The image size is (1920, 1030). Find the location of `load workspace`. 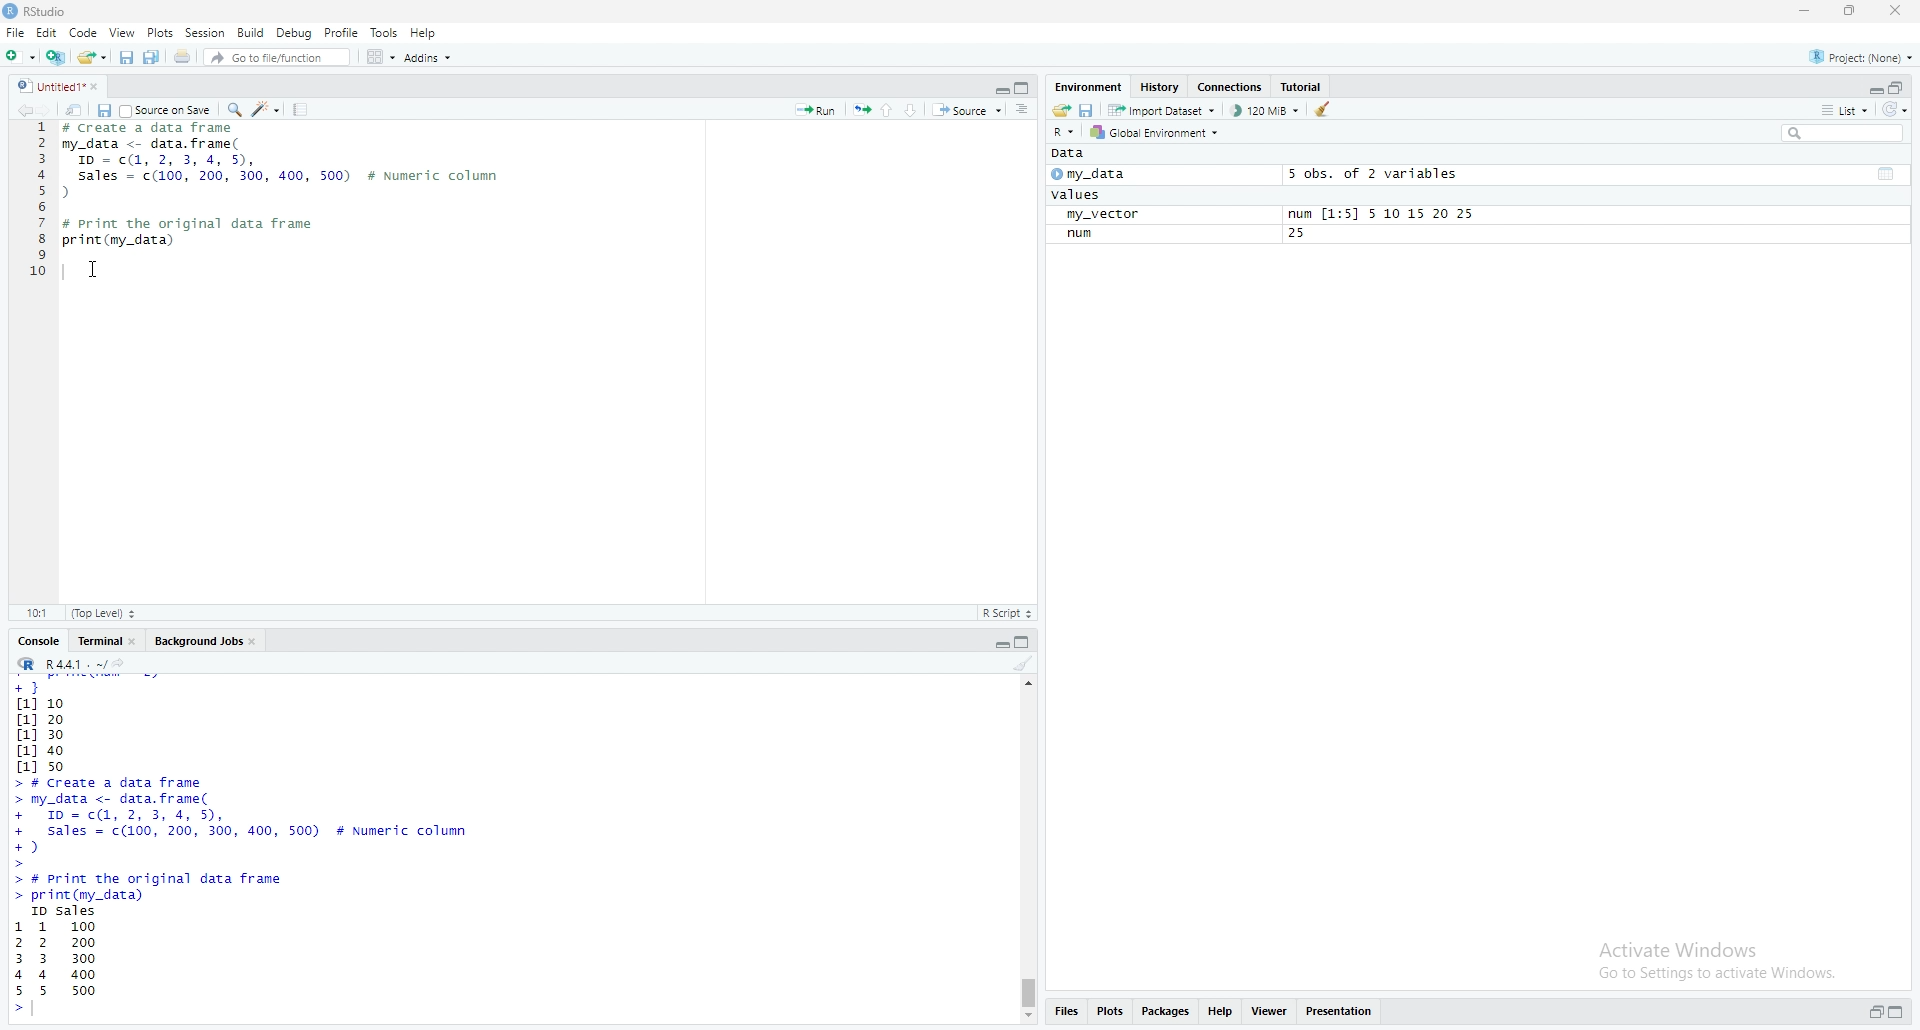

load workspace is located at coordinates (1058, 110).